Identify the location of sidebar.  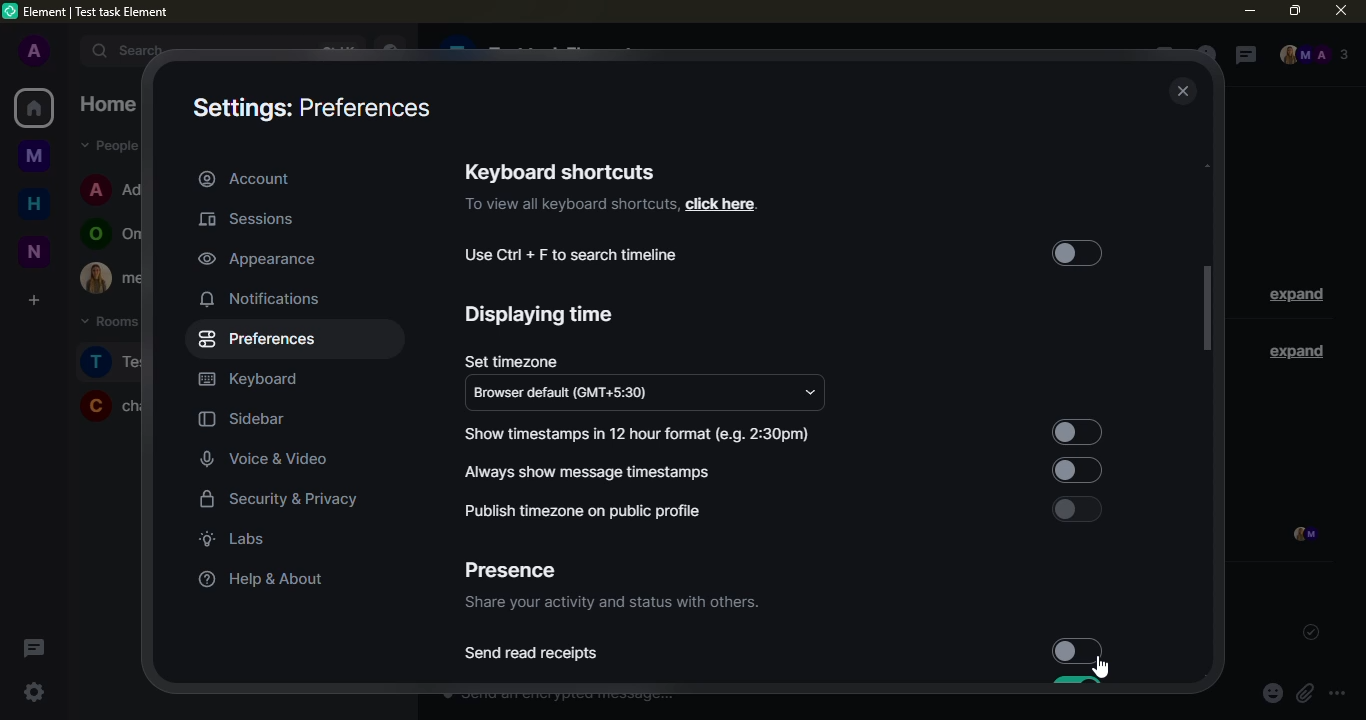
(242, 420).